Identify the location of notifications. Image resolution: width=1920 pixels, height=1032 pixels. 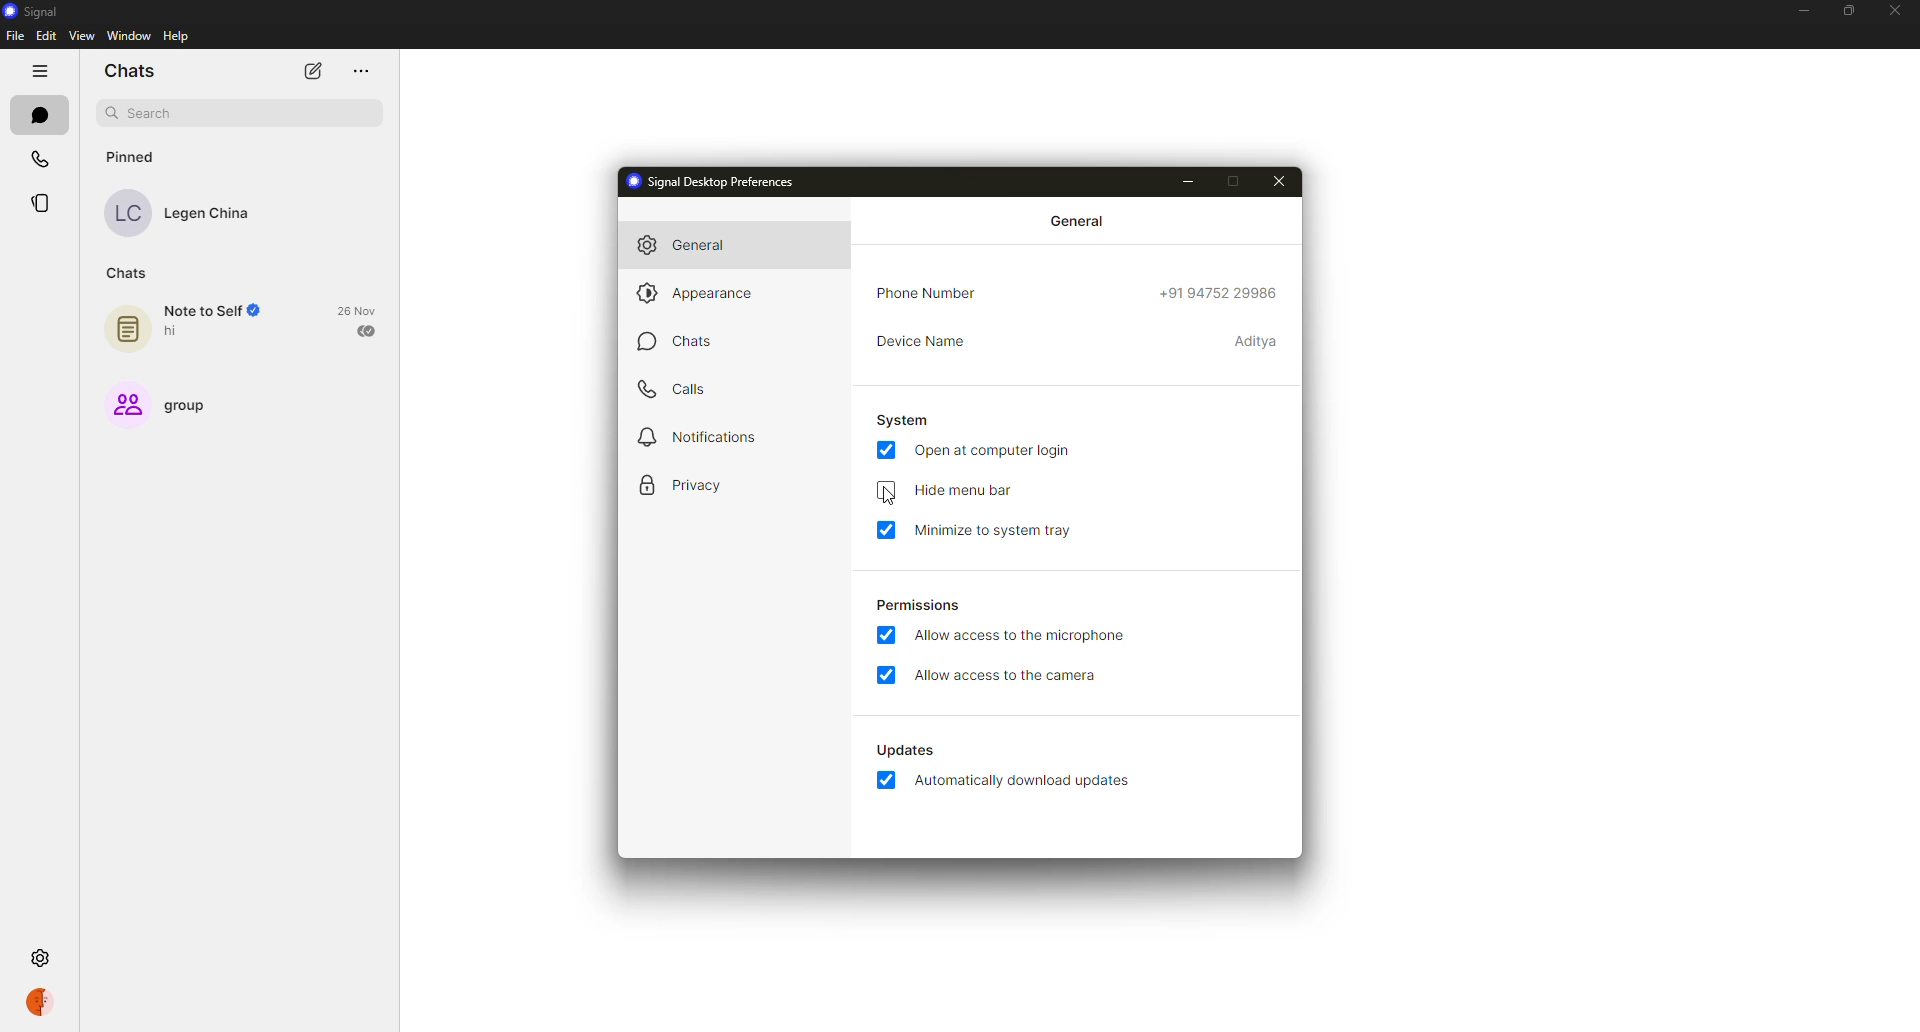
(700, 436).